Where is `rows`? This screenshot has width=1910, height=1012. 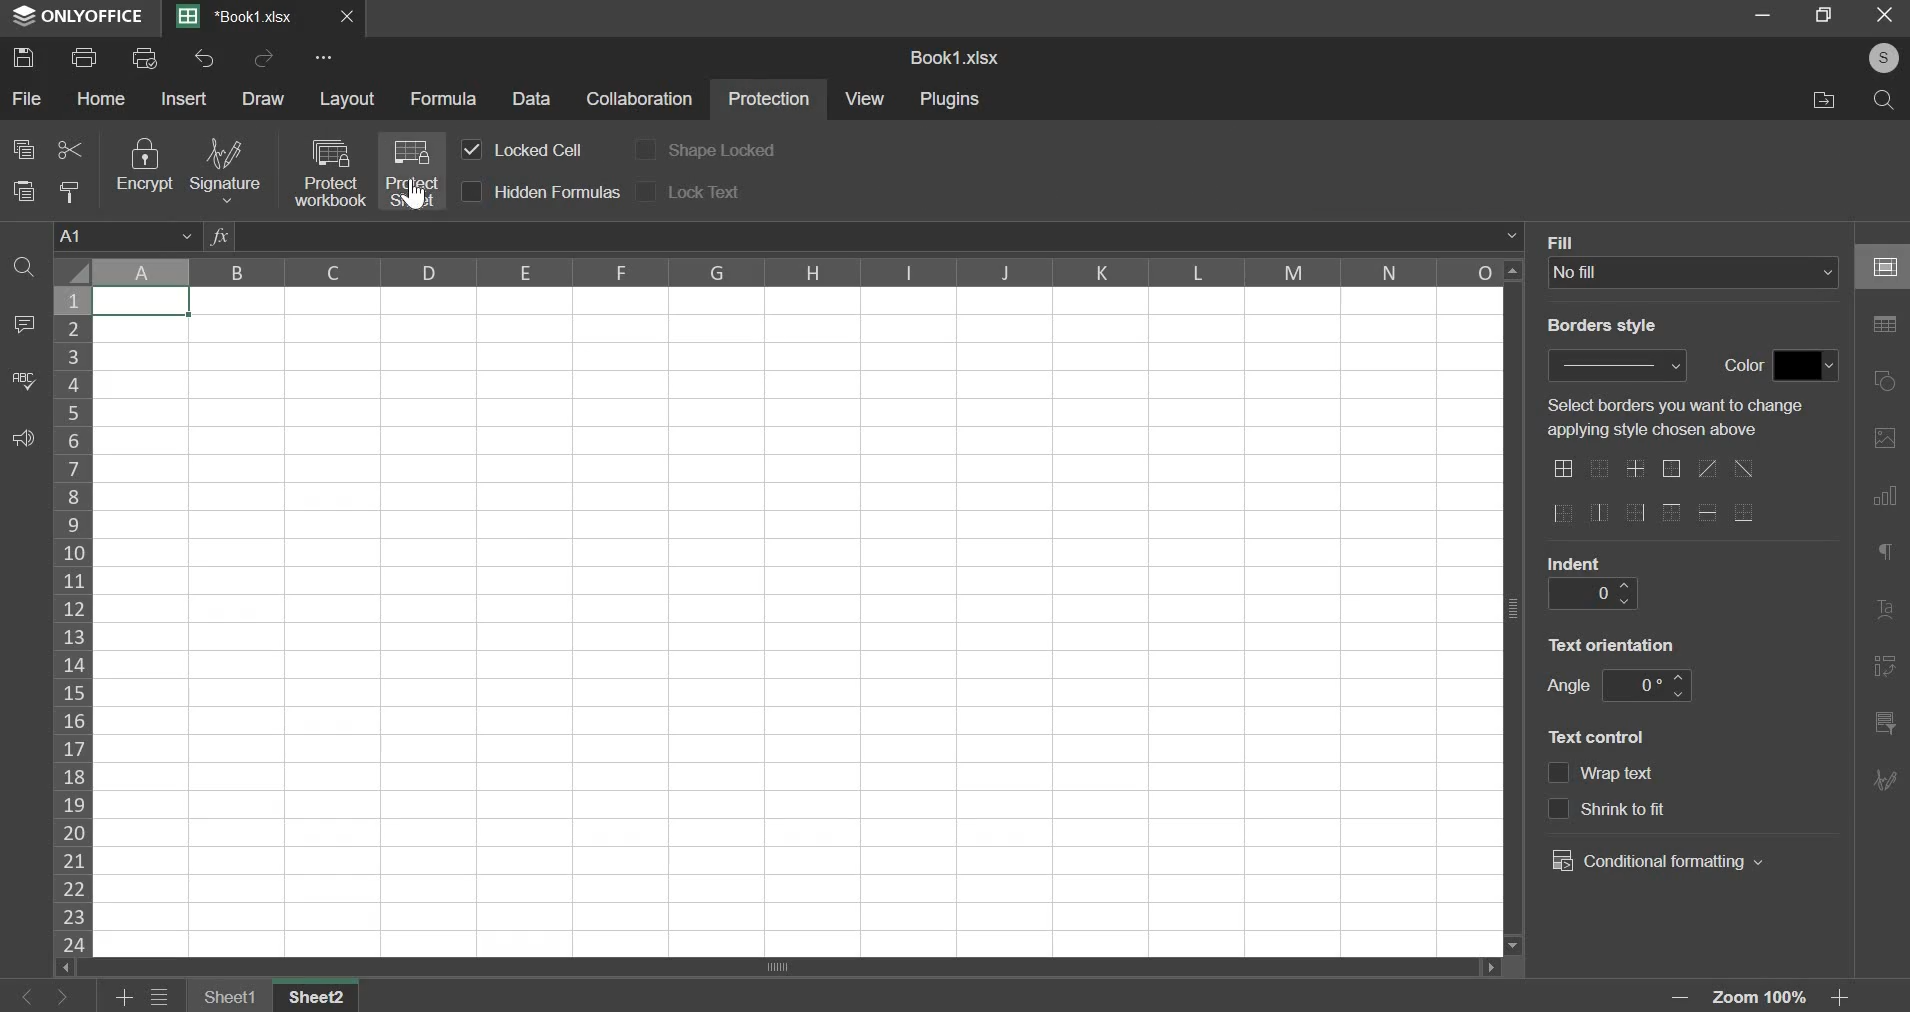 rows is located at coordinates (73, 619).